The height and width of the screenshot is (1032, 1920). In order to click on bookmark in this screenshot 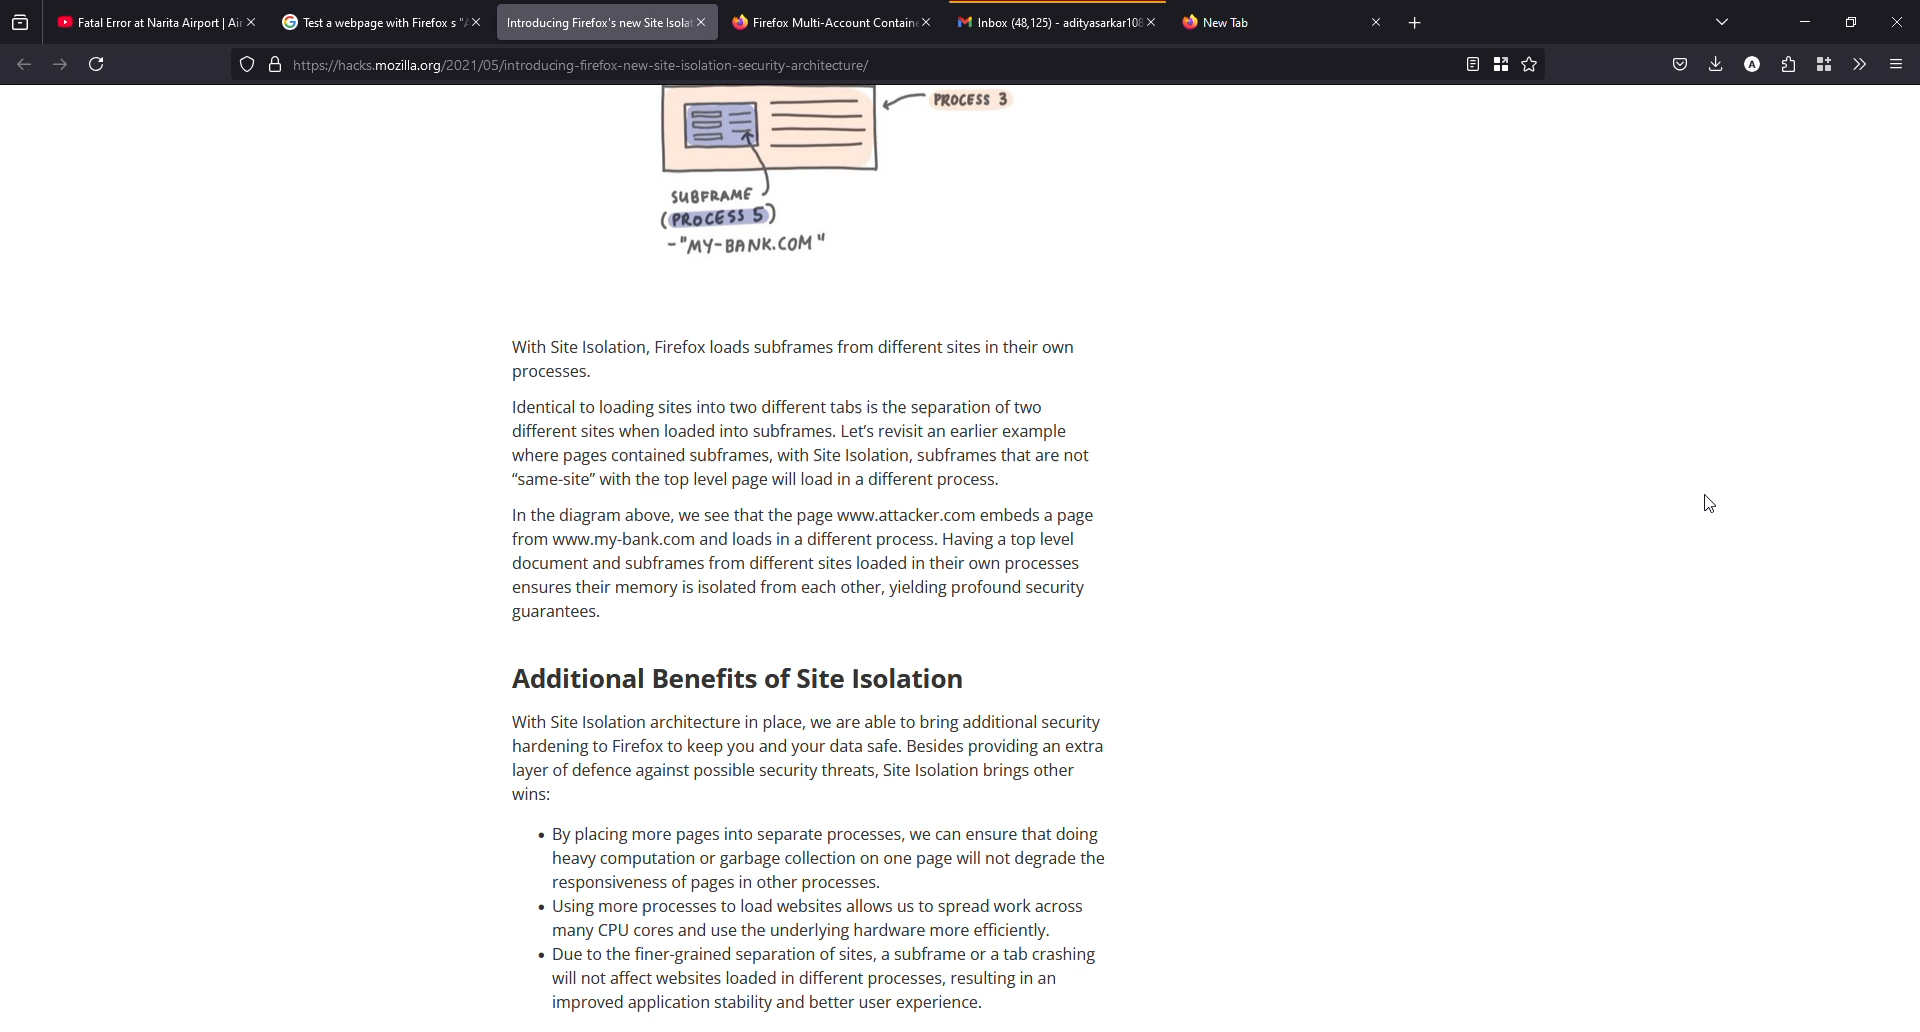, I will do `click(1500, 63)`.